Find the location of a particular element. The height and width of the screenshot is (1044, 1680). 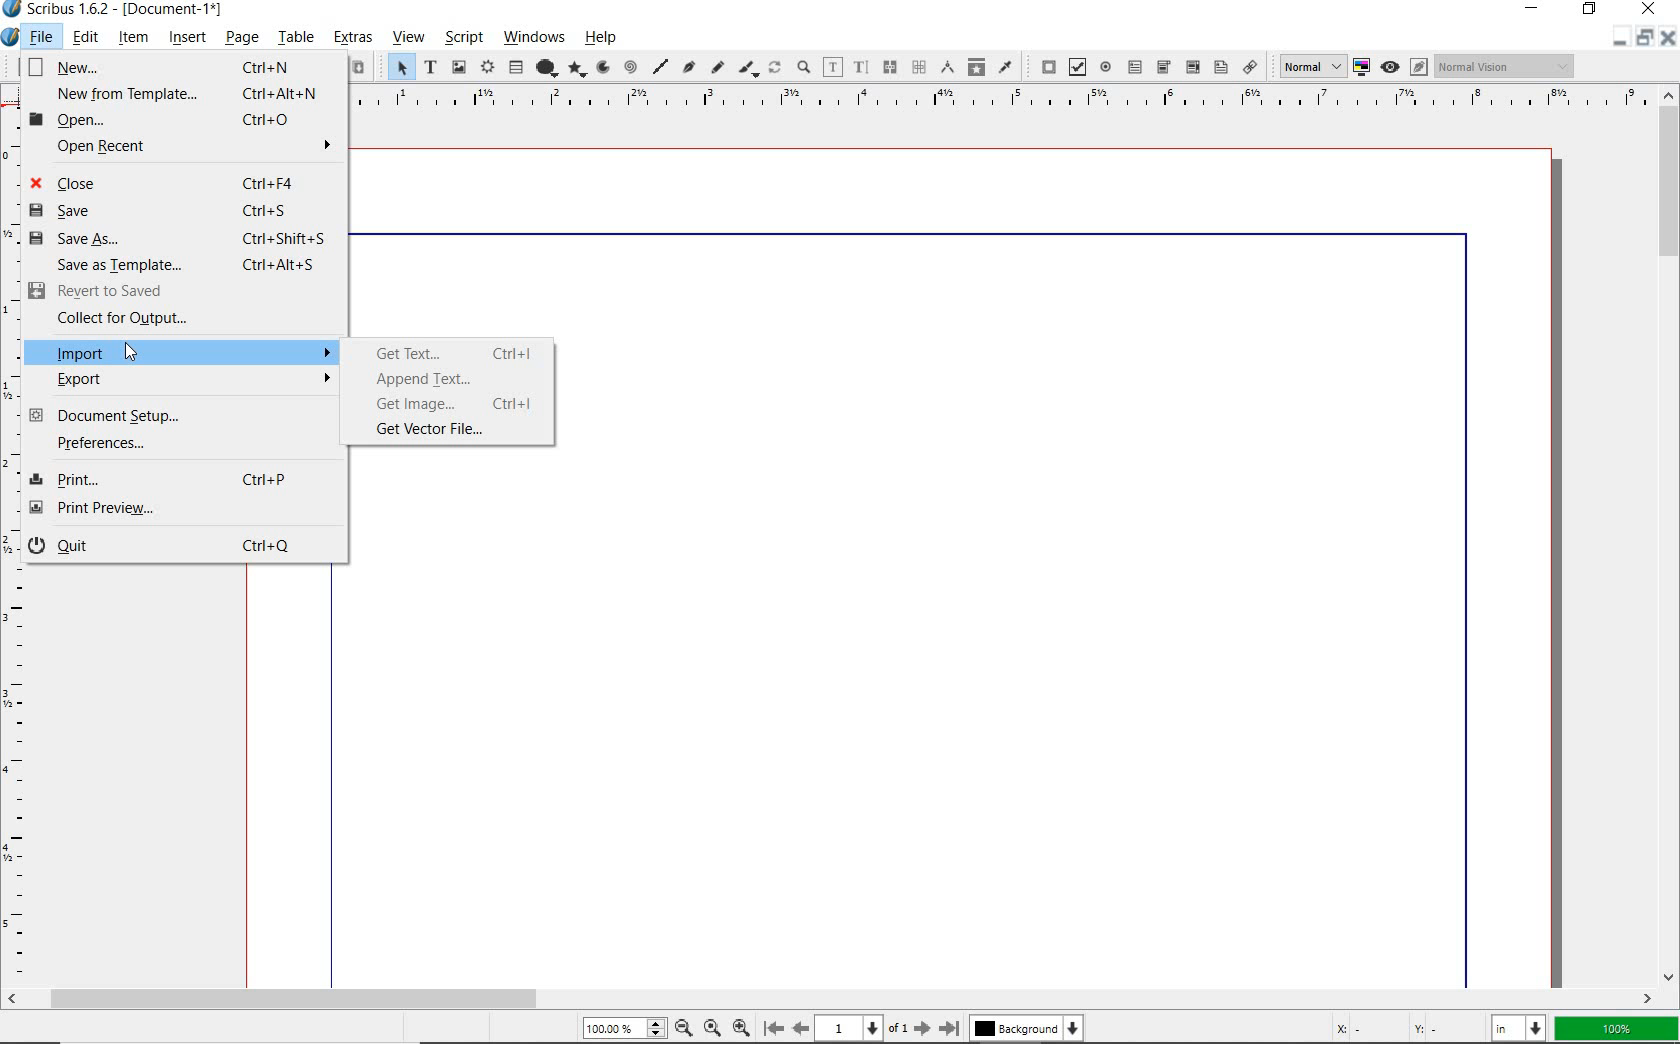

preview mode is located at coordinates (1403, 67).